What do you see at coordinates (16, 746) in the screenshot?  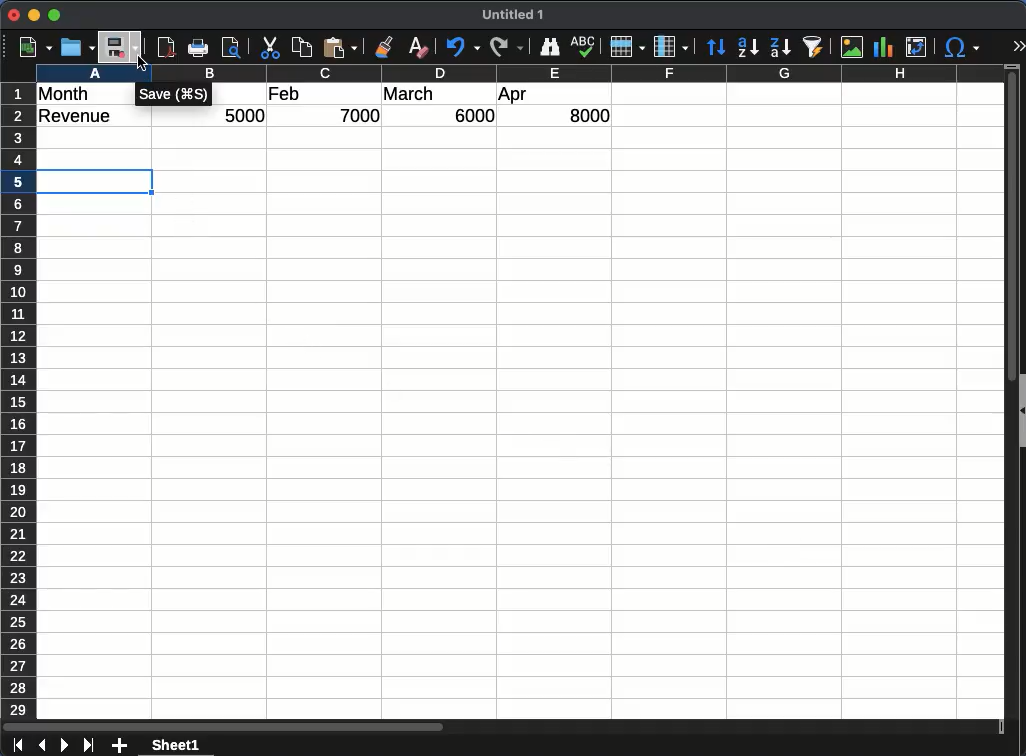 I see `first sheet` at bounding box center [16, 746].